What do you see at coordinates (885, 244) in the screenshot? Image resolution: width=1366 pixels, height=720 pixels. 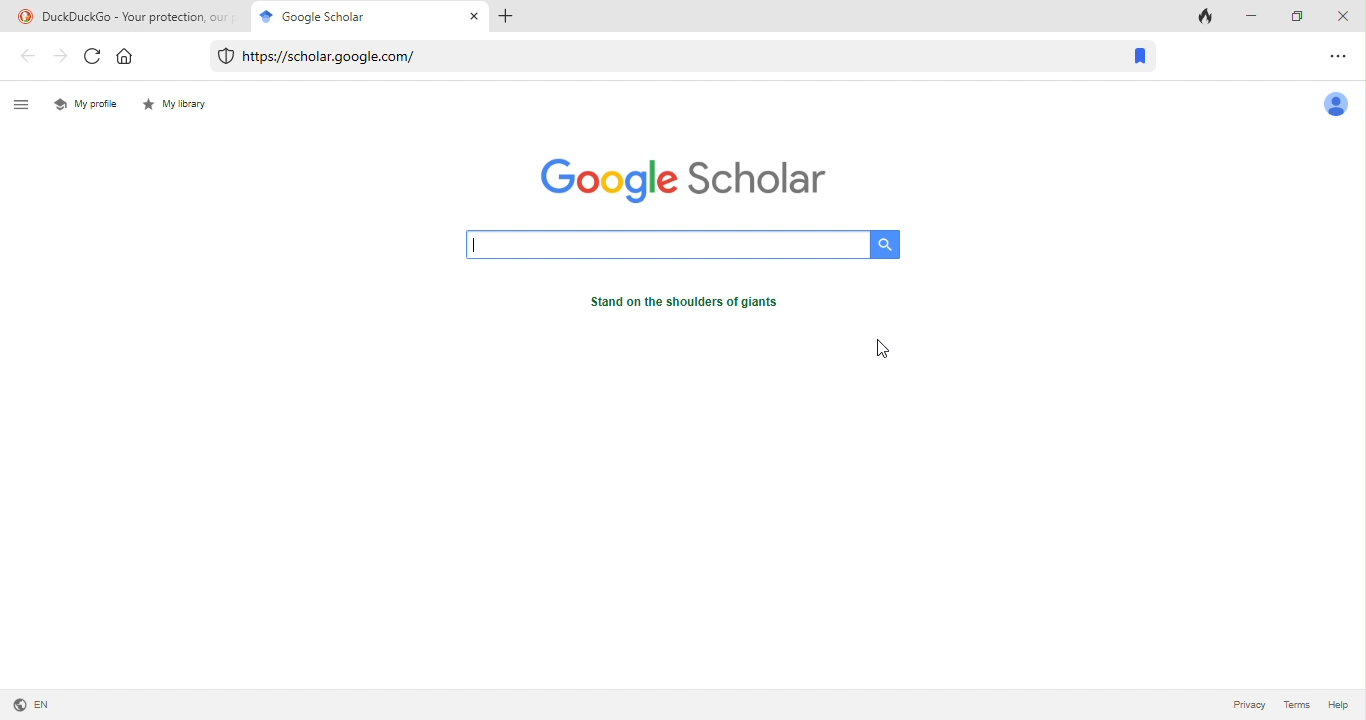 I see `search button` at bounding box center [885, 244].